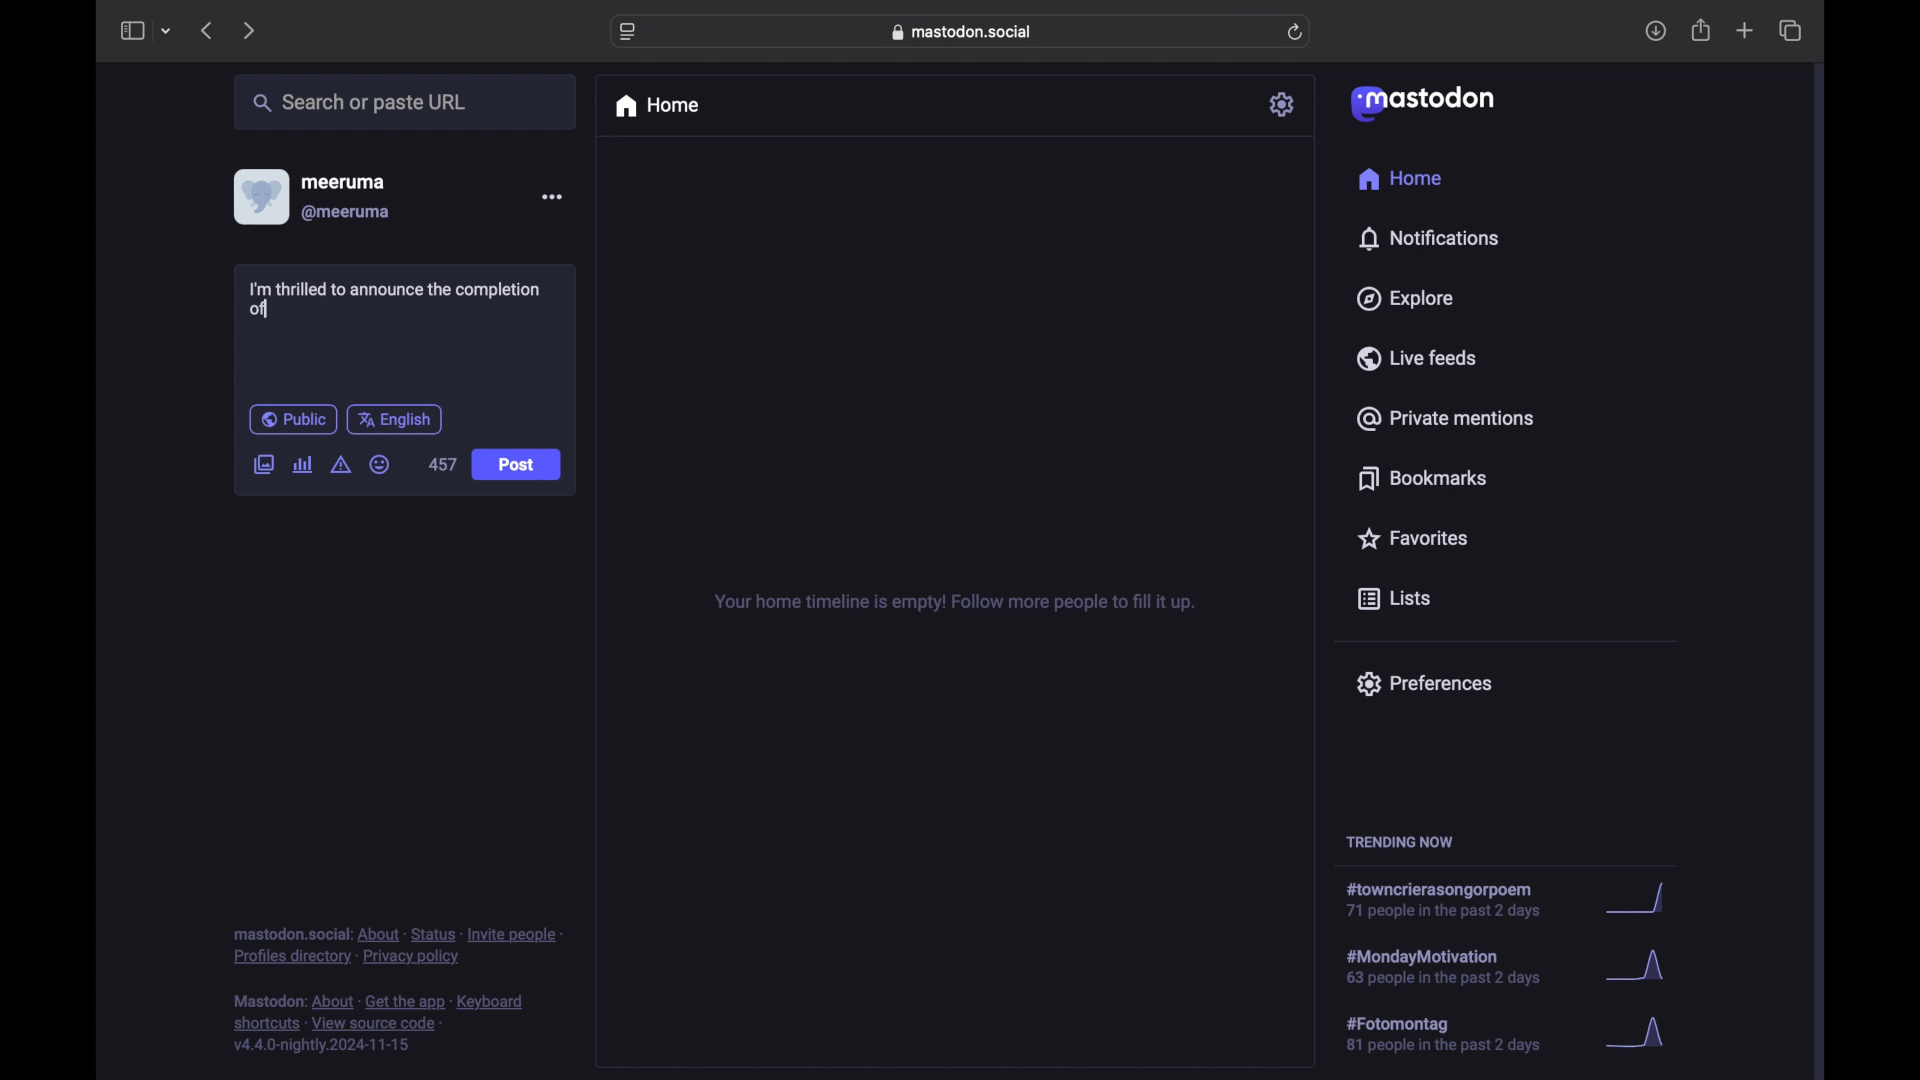 The width and height of the screenshot is (1920, 1080). What do you see at coordinates (1462, 965) in the screenshot?
I see `hashtag  trend` at bounding box center [1462, 965].